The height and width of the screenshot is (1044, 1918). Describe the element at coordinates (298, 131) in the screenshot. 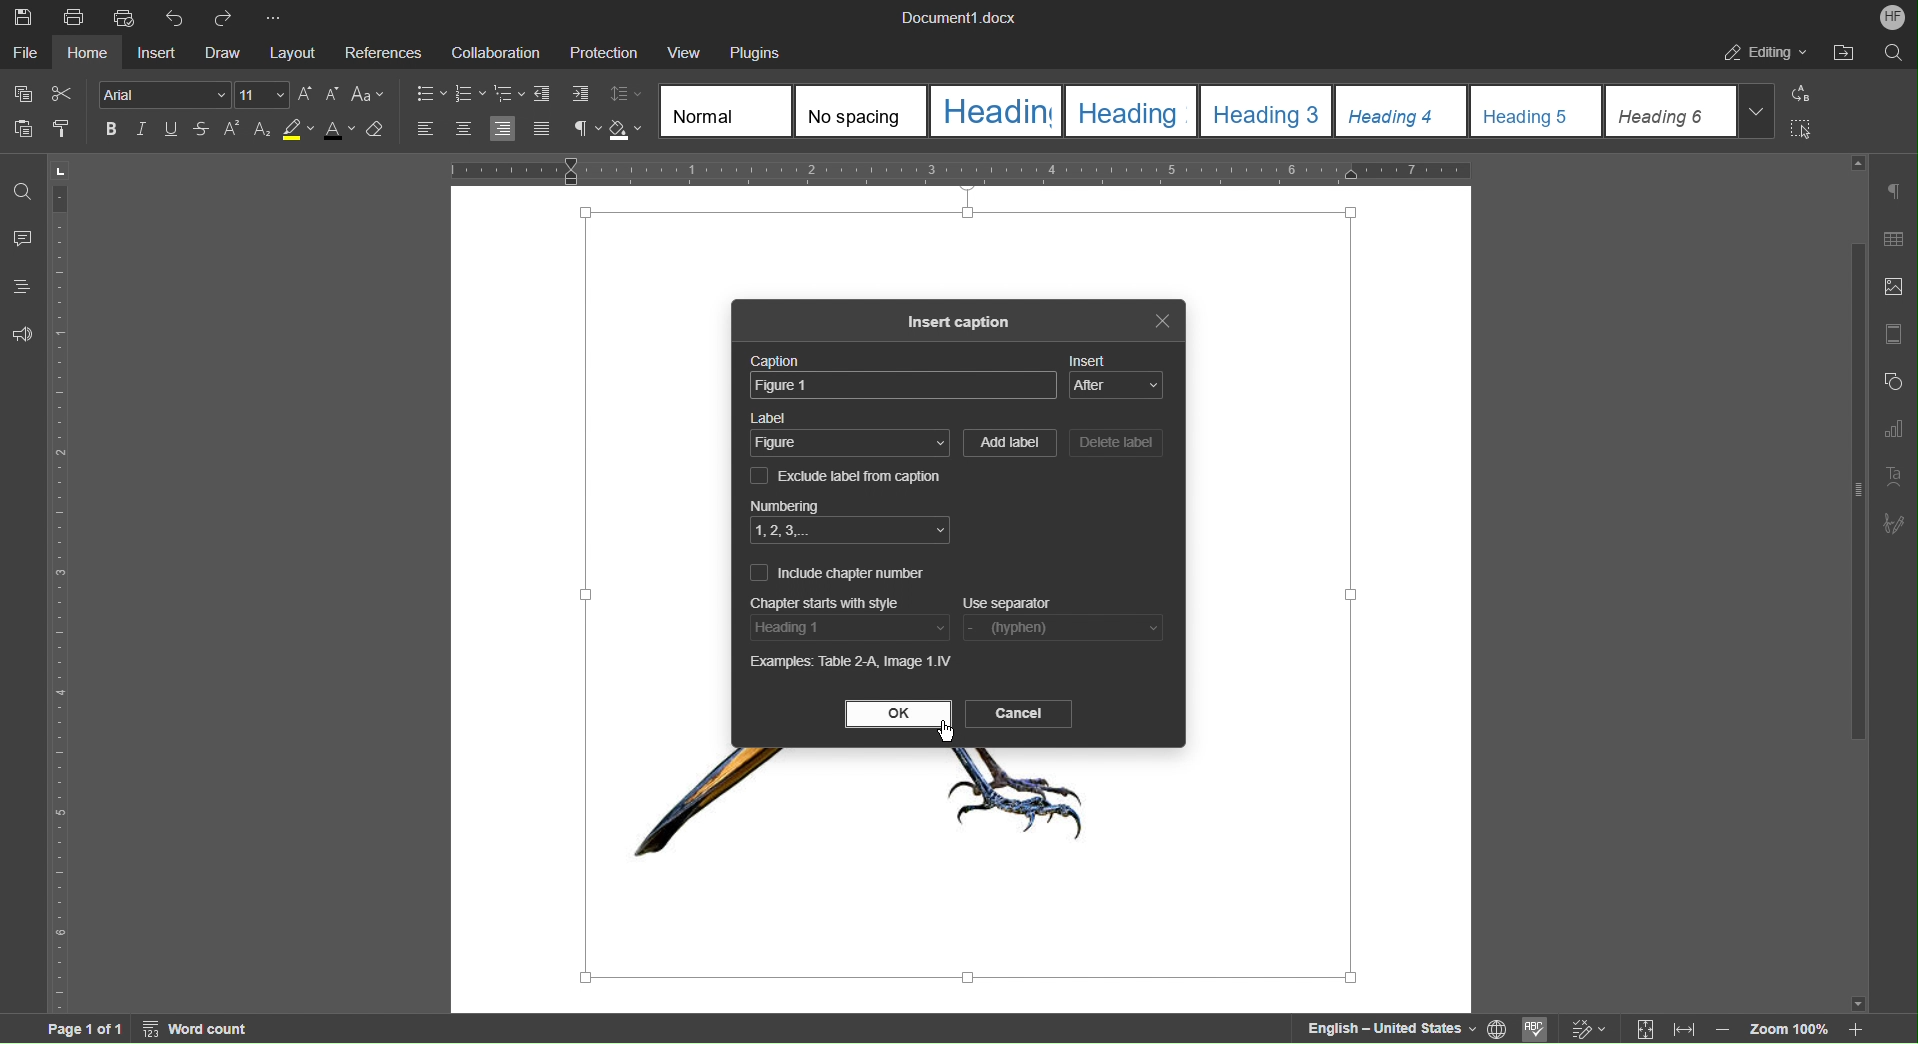

I see `Highlight` at that location.